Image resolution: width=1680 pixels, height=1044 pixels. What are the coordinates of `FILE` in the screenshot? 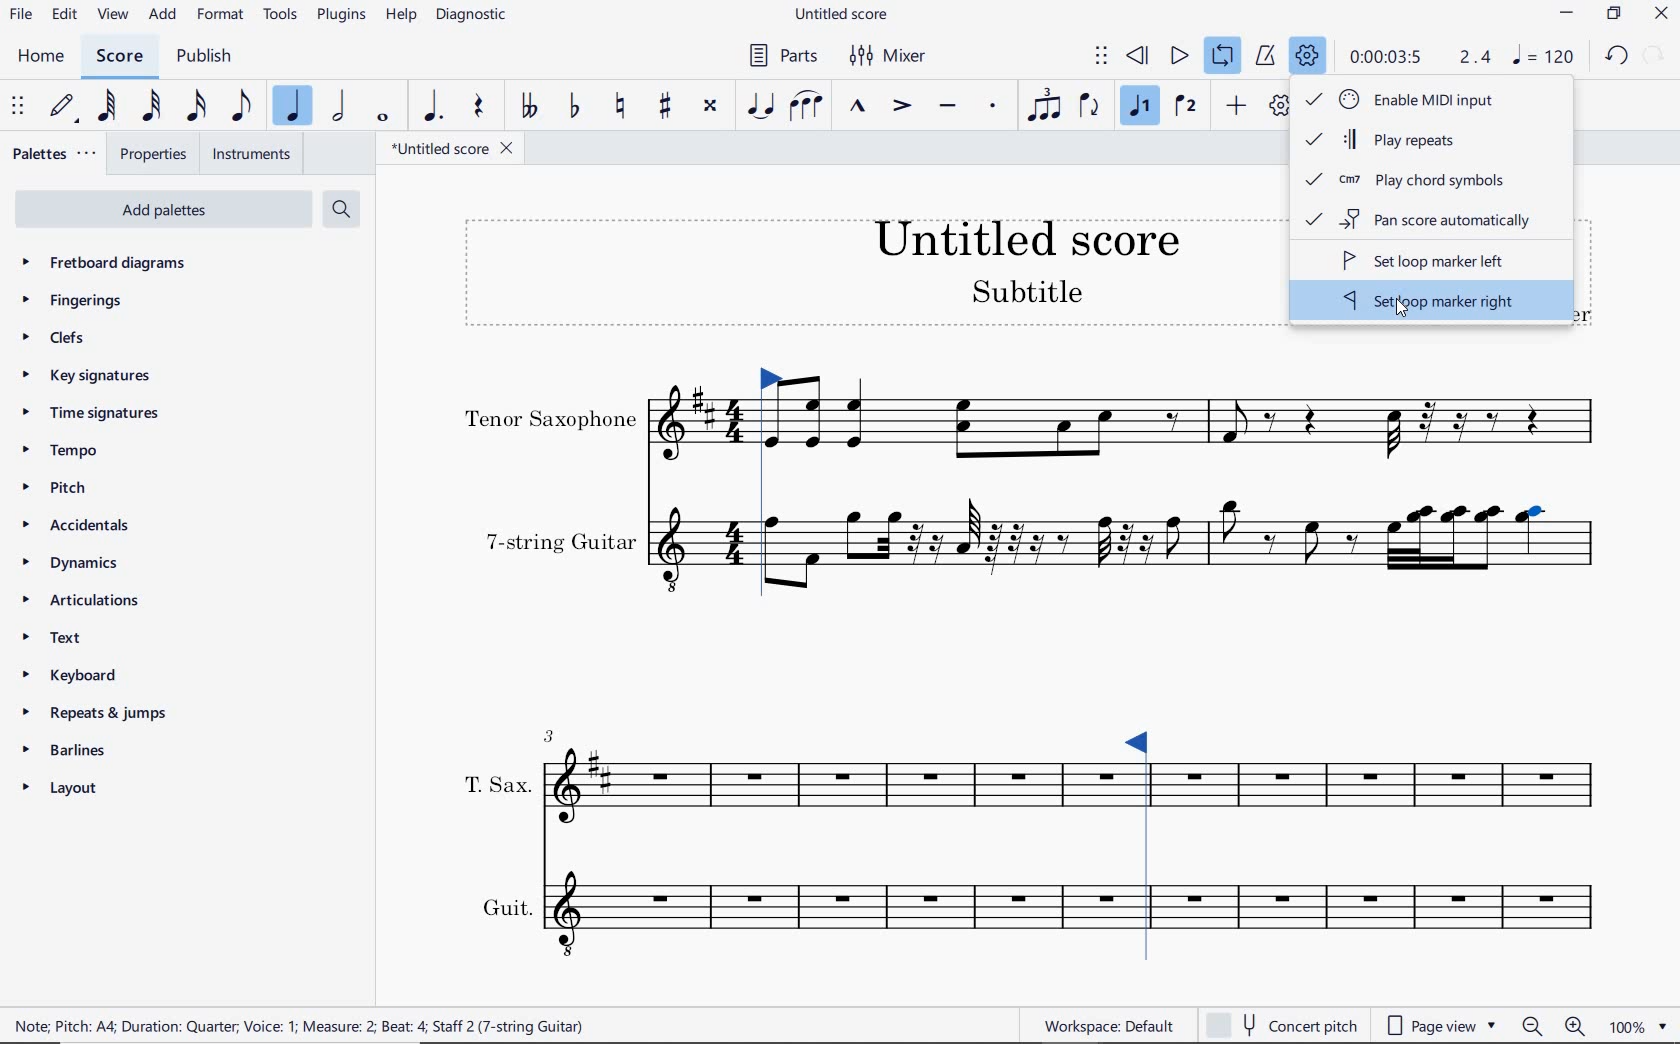 It's located at (22, 17).